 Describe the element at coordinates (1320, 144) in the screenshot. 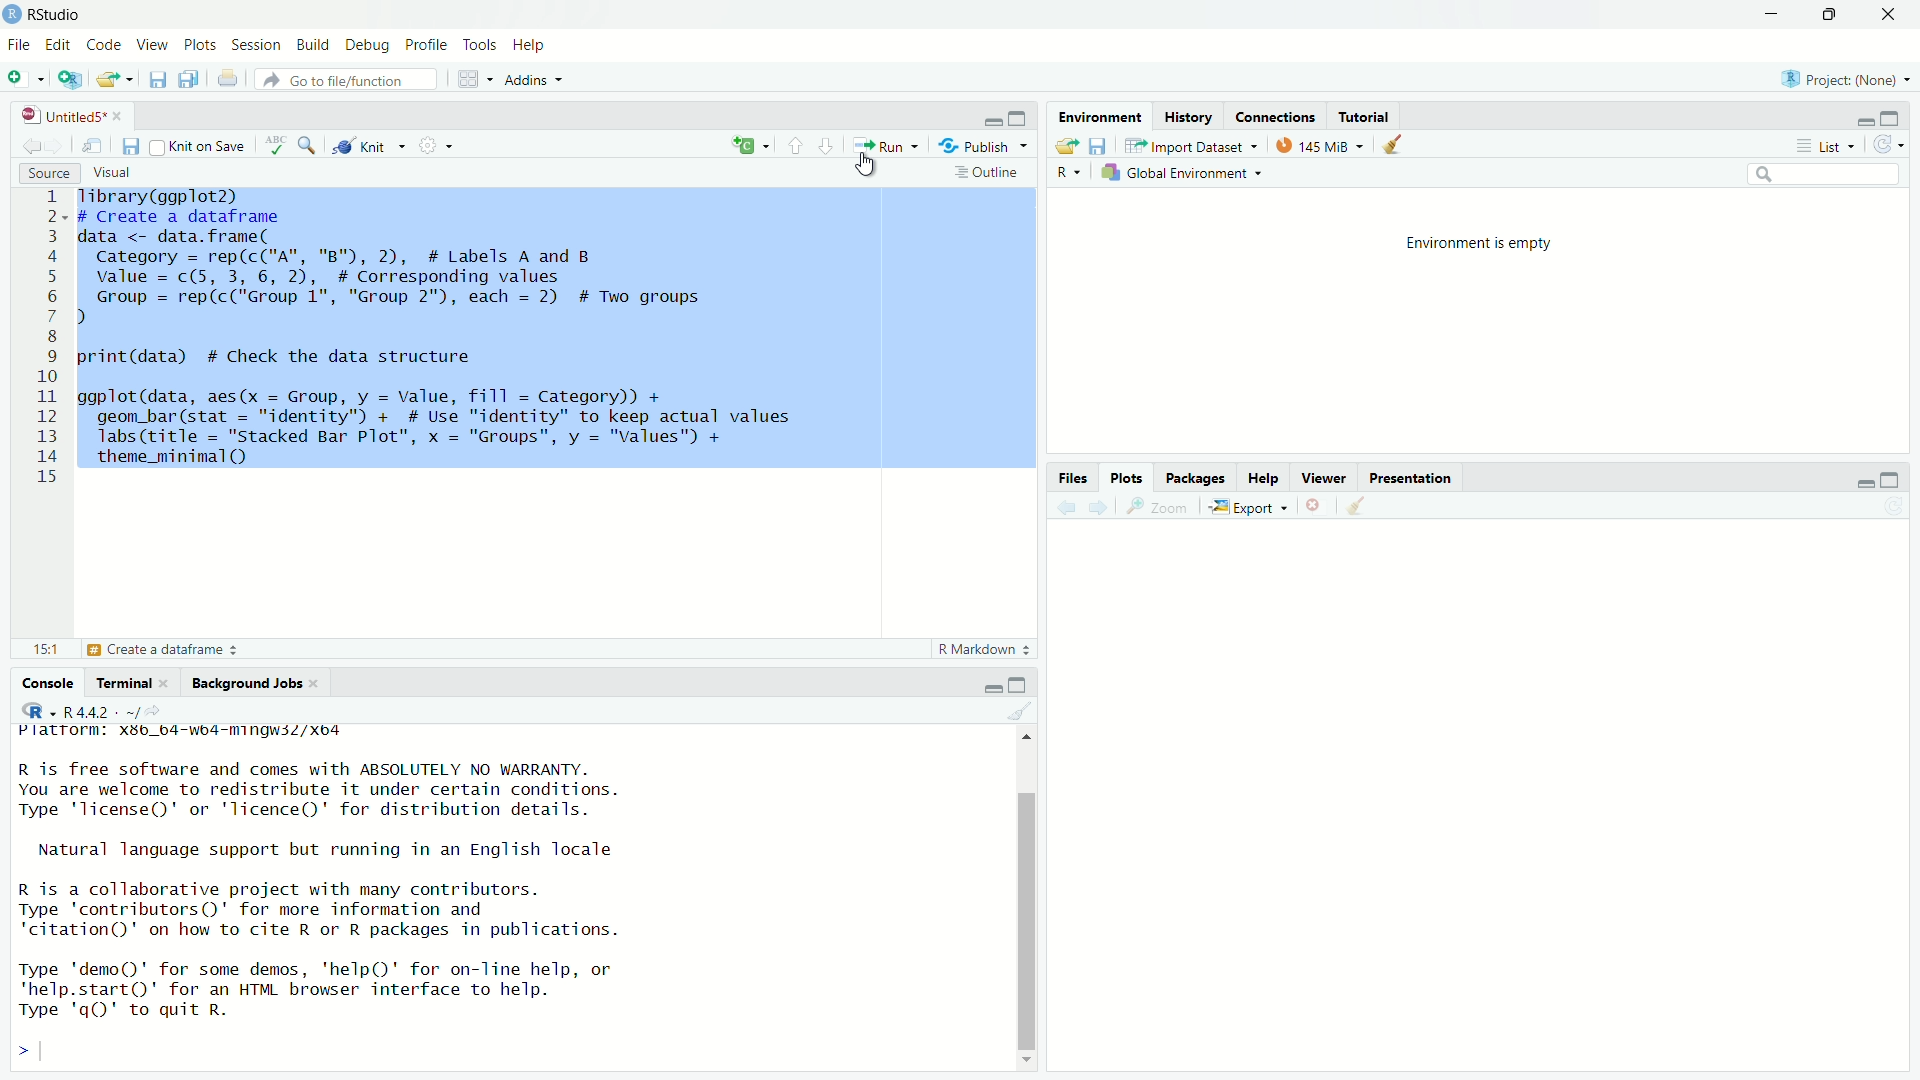

I see `kib used by R session (Source: Windows System)` at that location.